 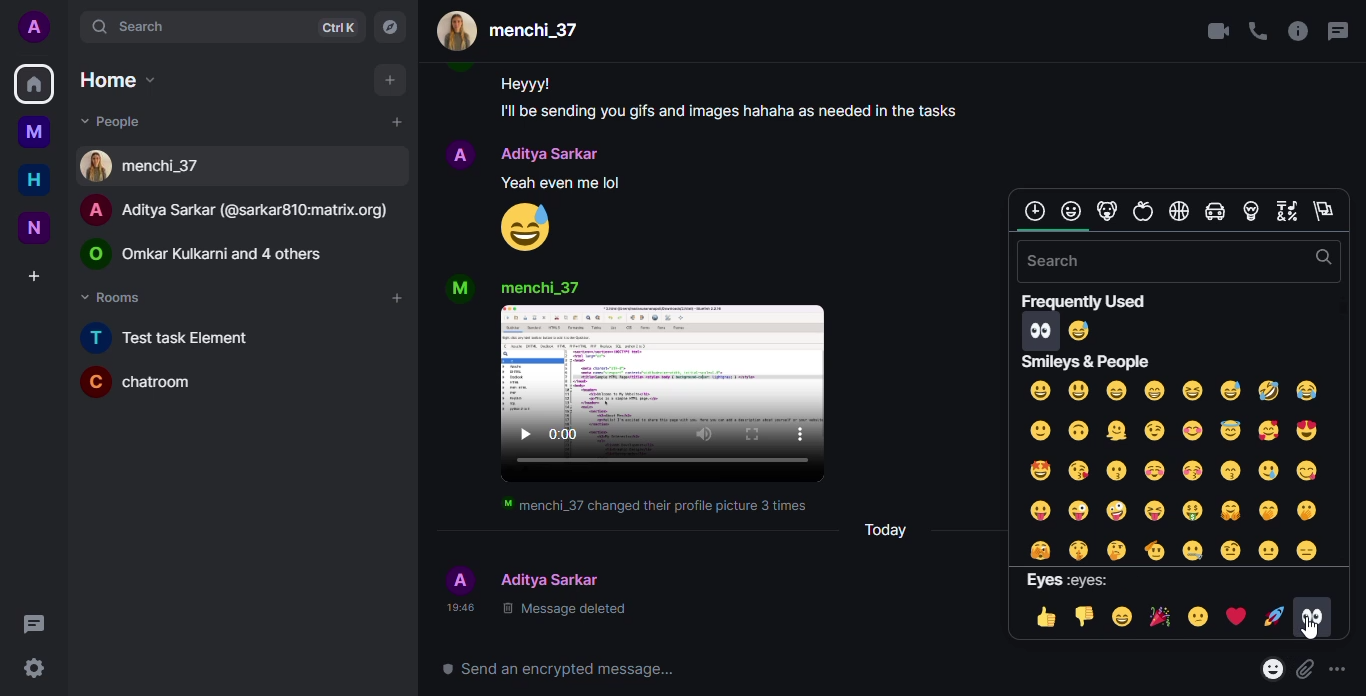 What do you see at coordinates (1121, 617) in the screenshot?
I see `laugh` at bounding box center [1121, 617].